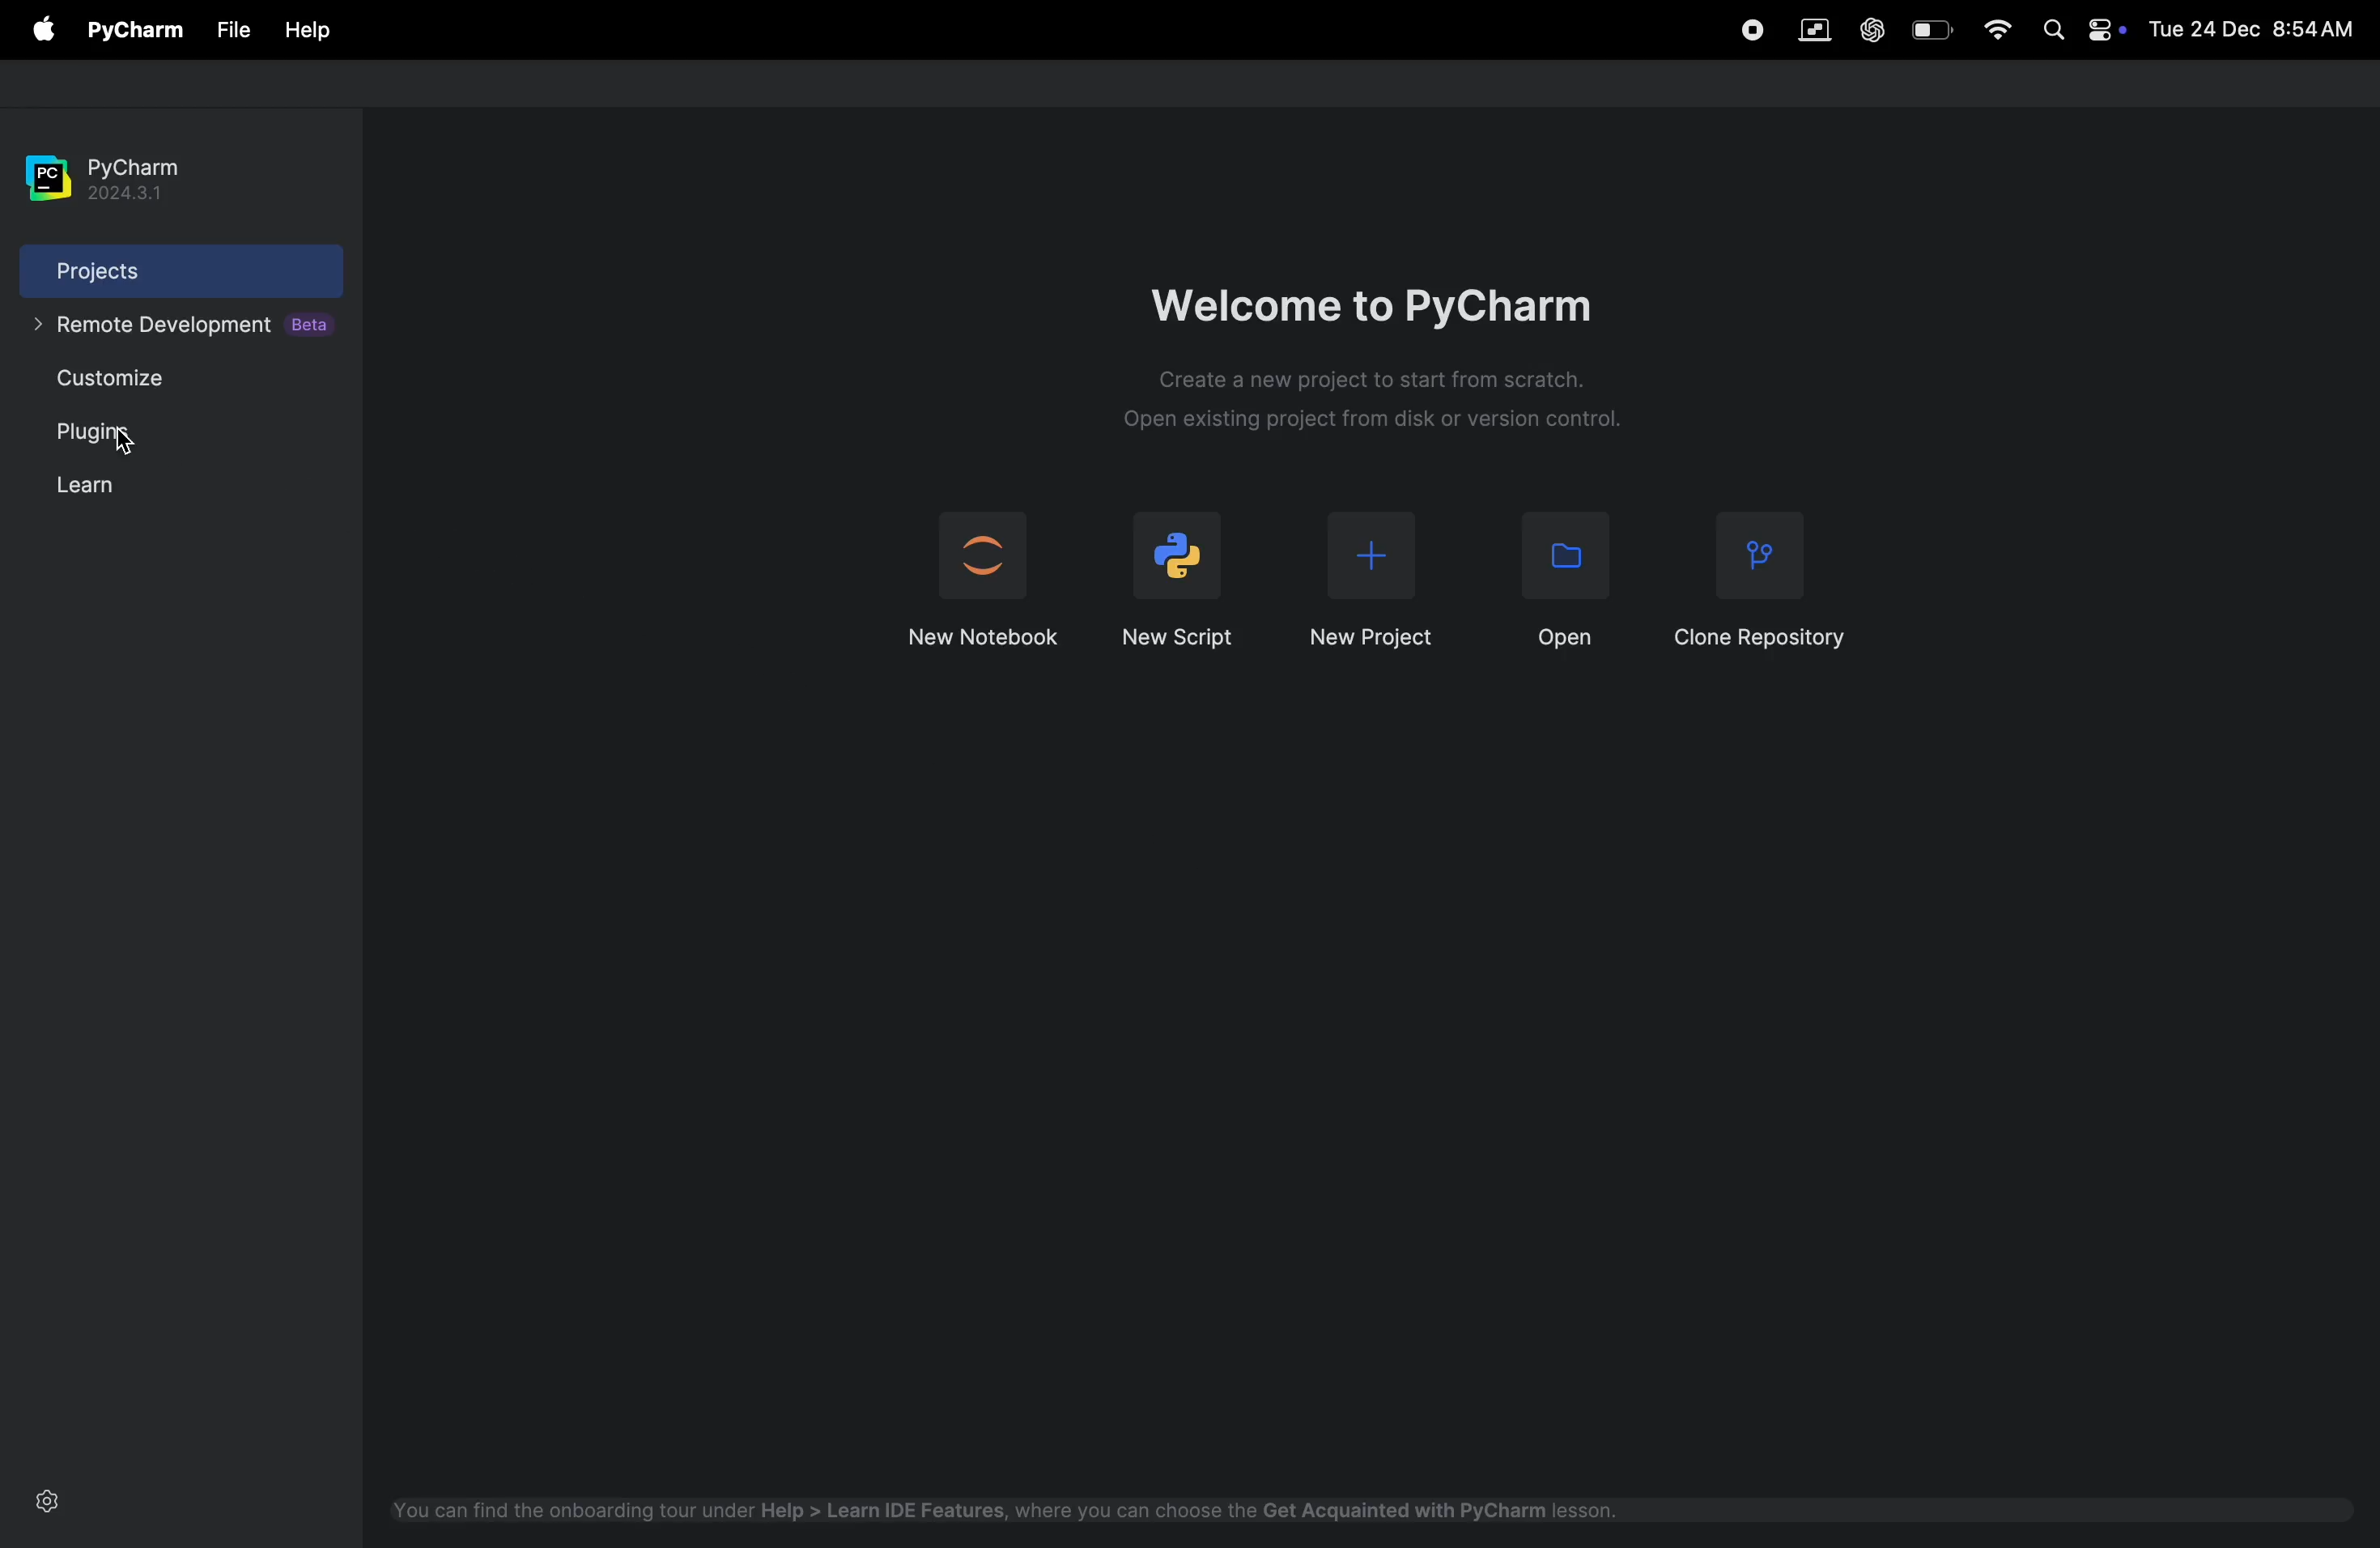  What do you see at coordinates (2253, 31) in the screenshot?
I see `date and time` at bounding box center [2253, 31].